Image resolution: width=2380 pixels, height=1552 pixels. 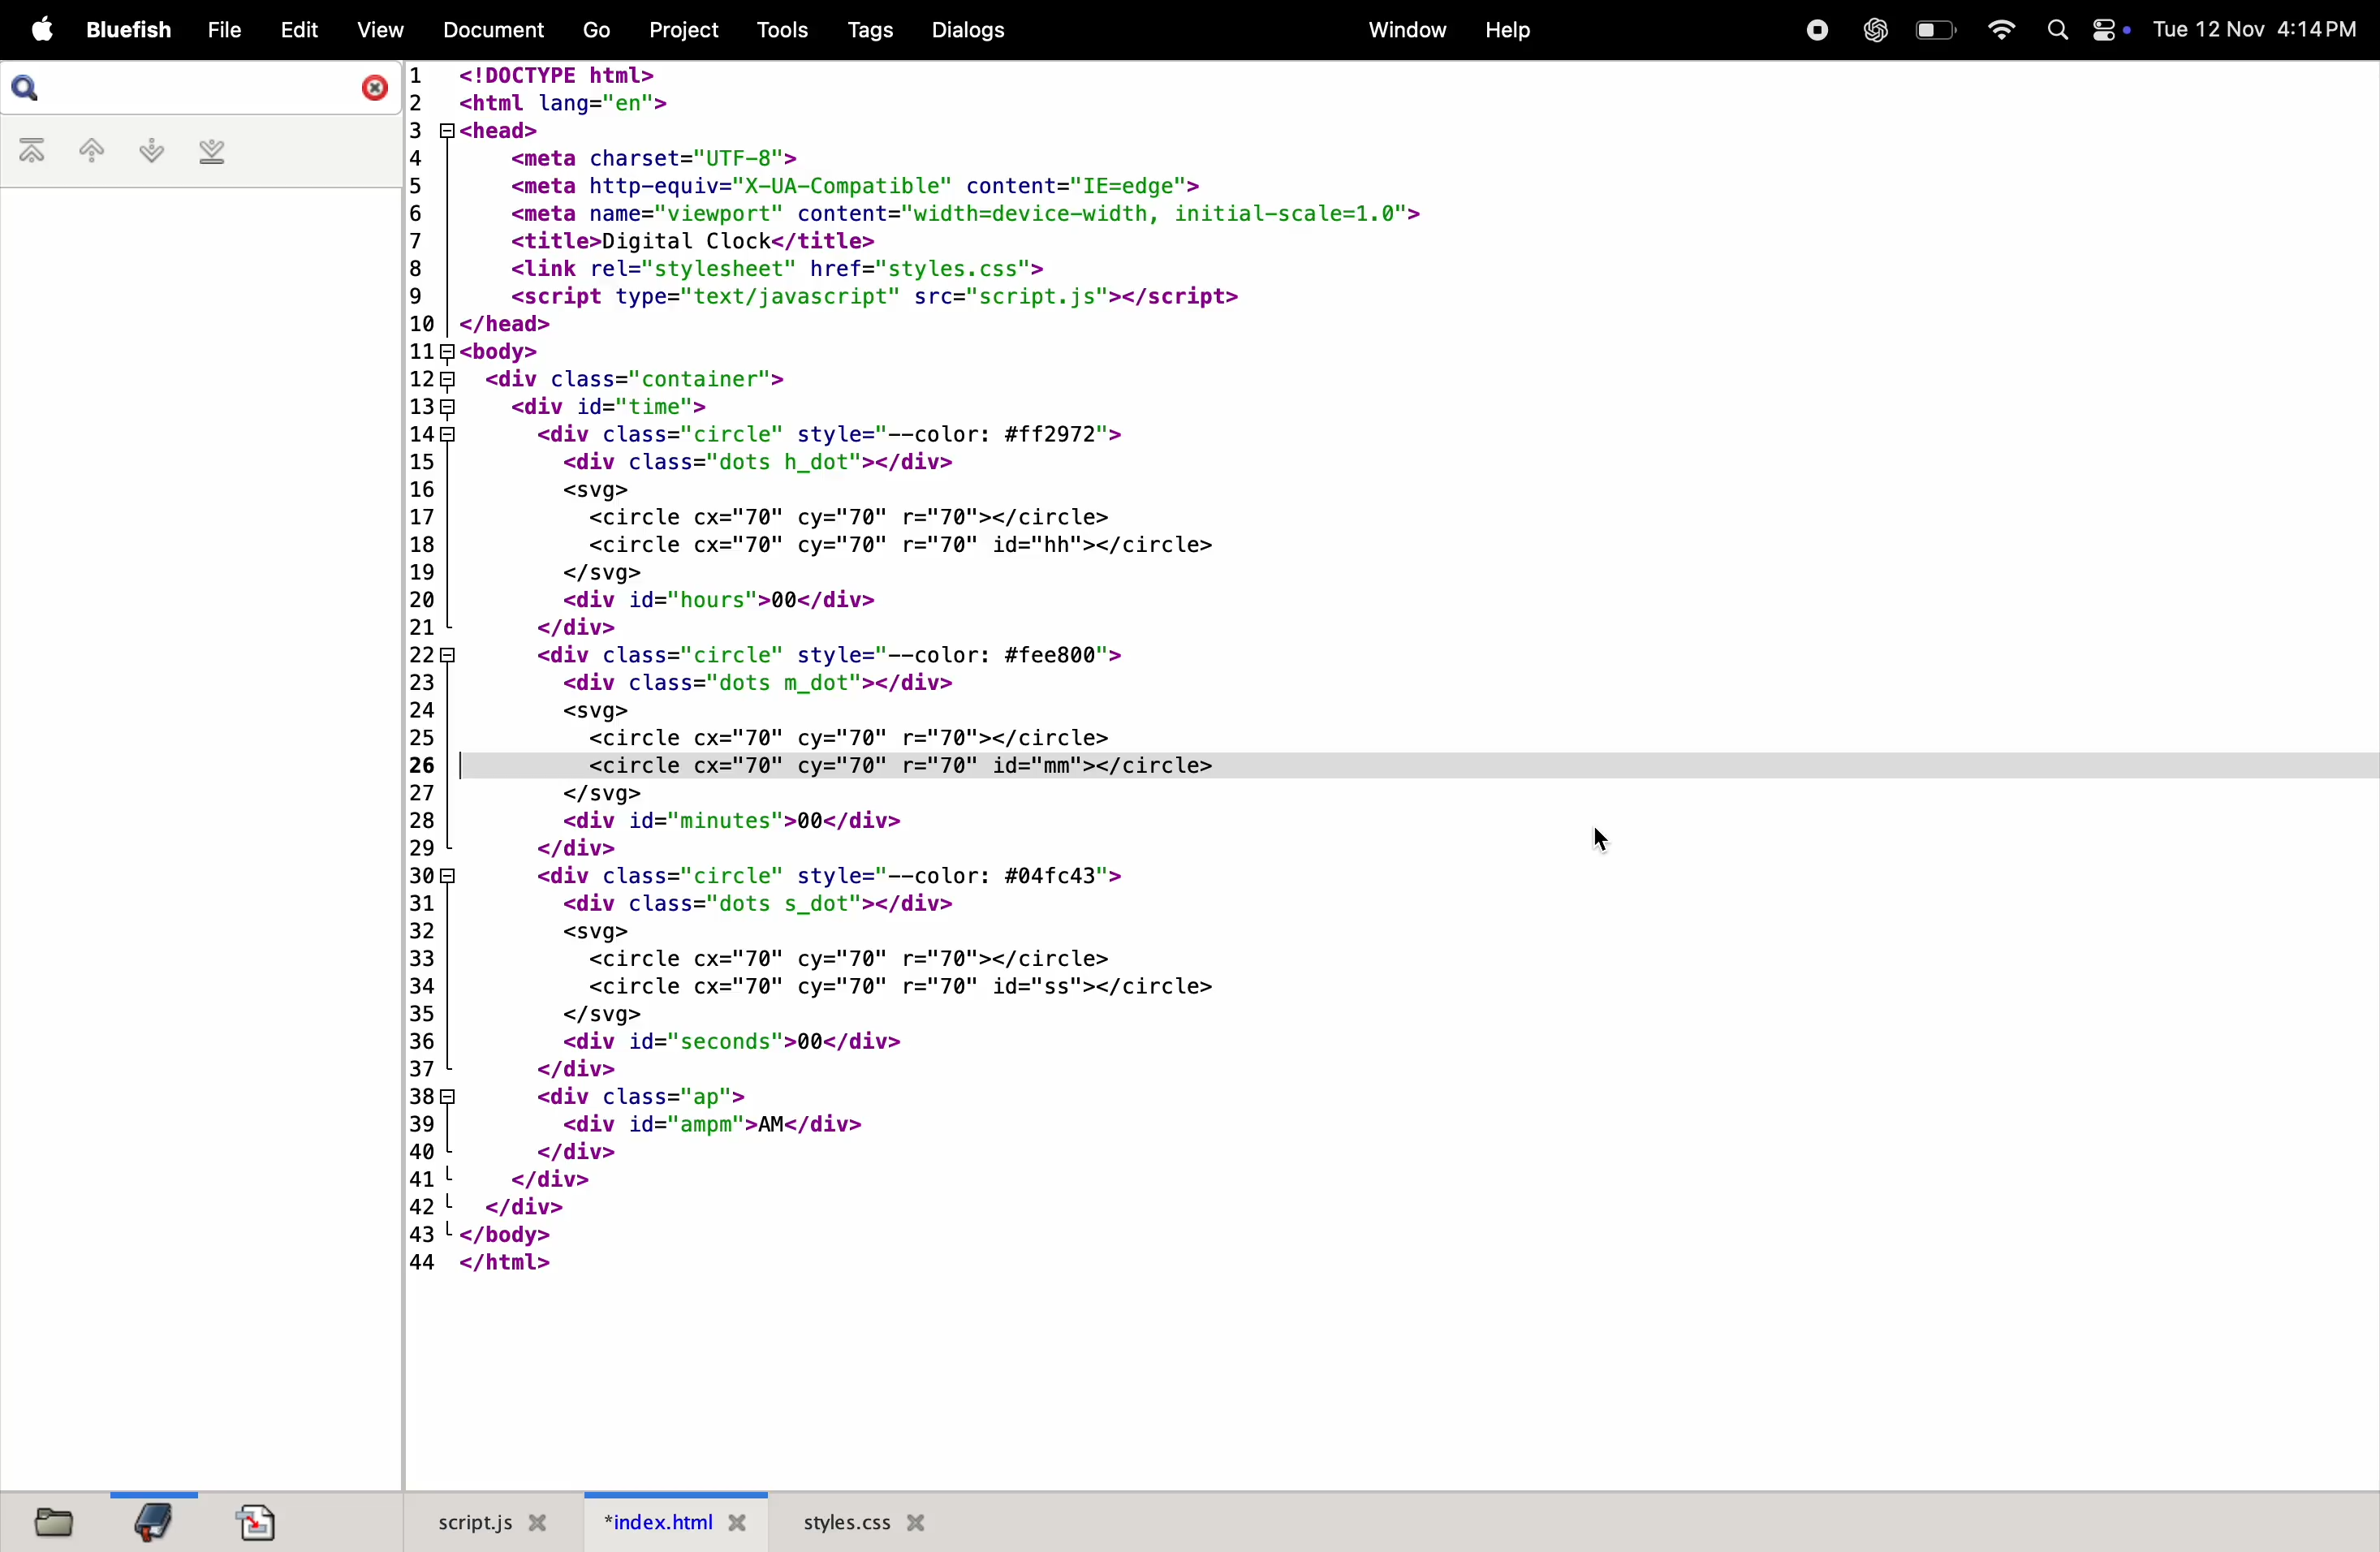 What do you see at coordinates (1604, 838) in the screenshot?
I see `cursor` at bounding box center [1604, 838].